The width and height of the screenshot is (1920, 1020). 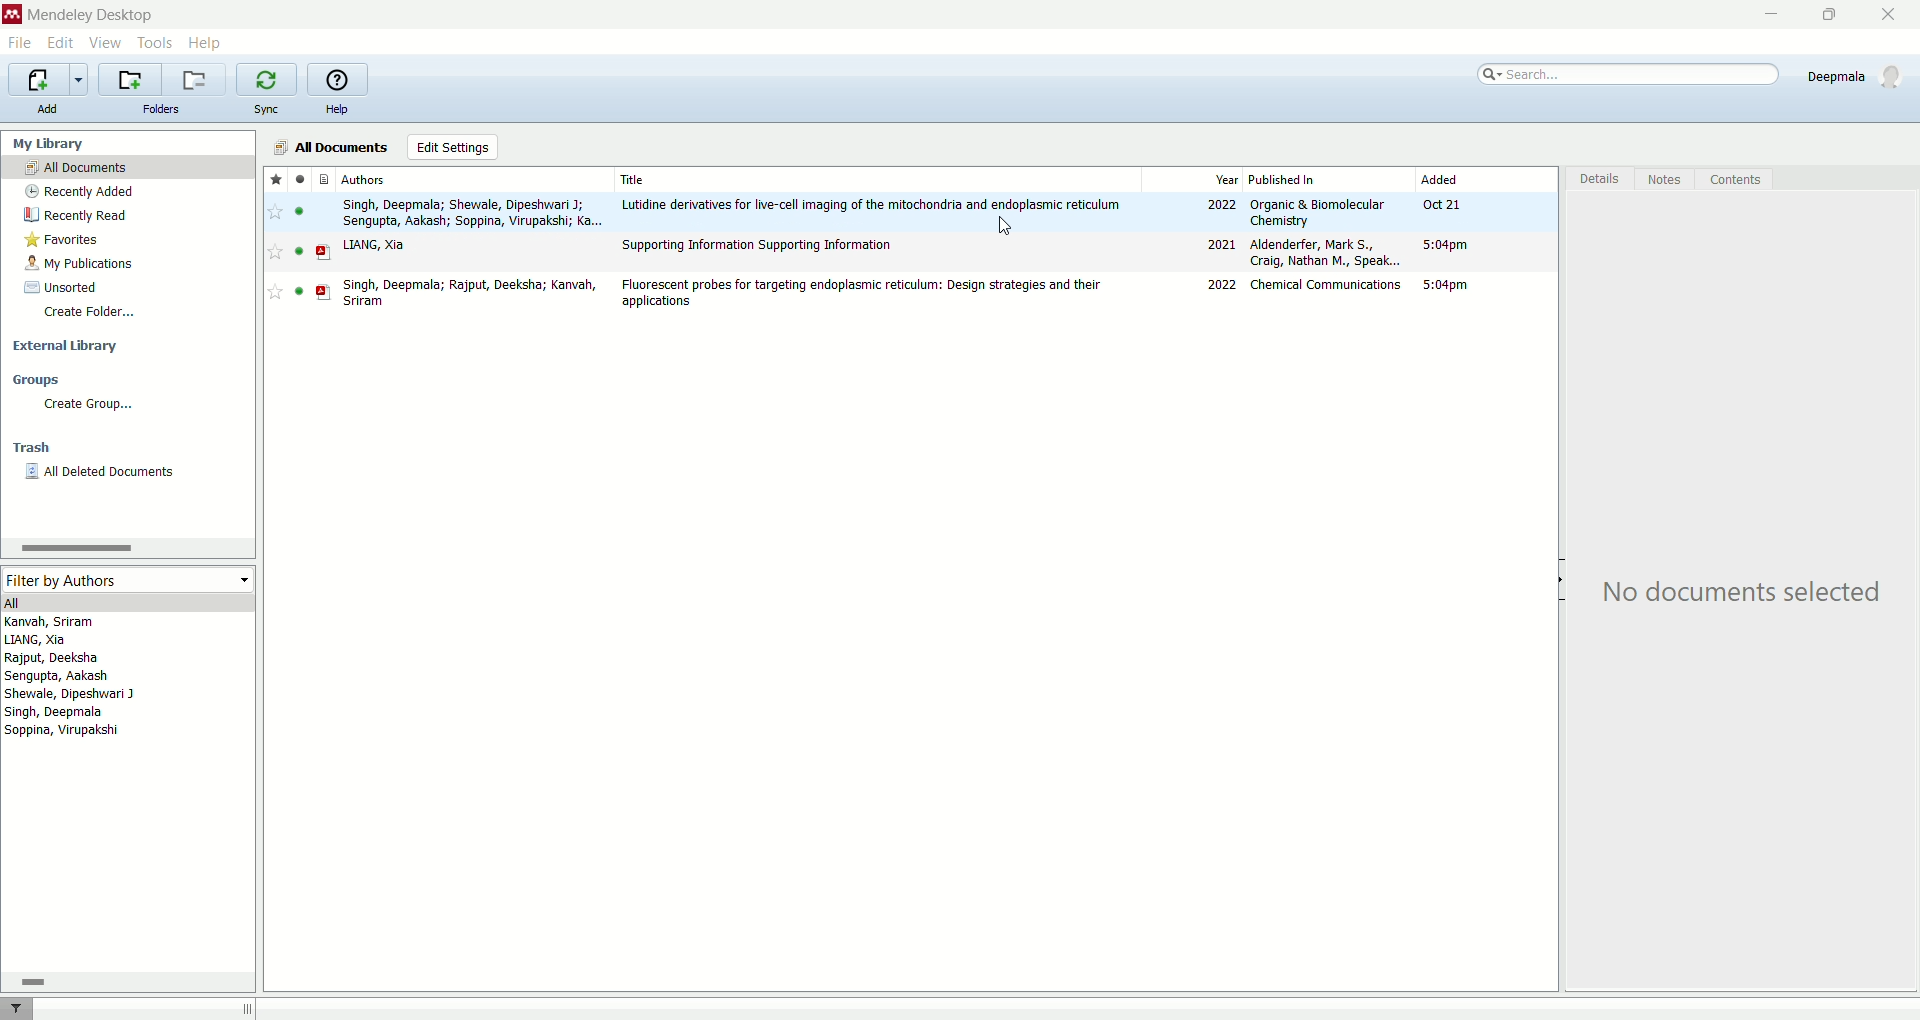 What do you see at coordinates (275, 252) in the screenshot?
I see `favorite` at bounding box center [275, 252].